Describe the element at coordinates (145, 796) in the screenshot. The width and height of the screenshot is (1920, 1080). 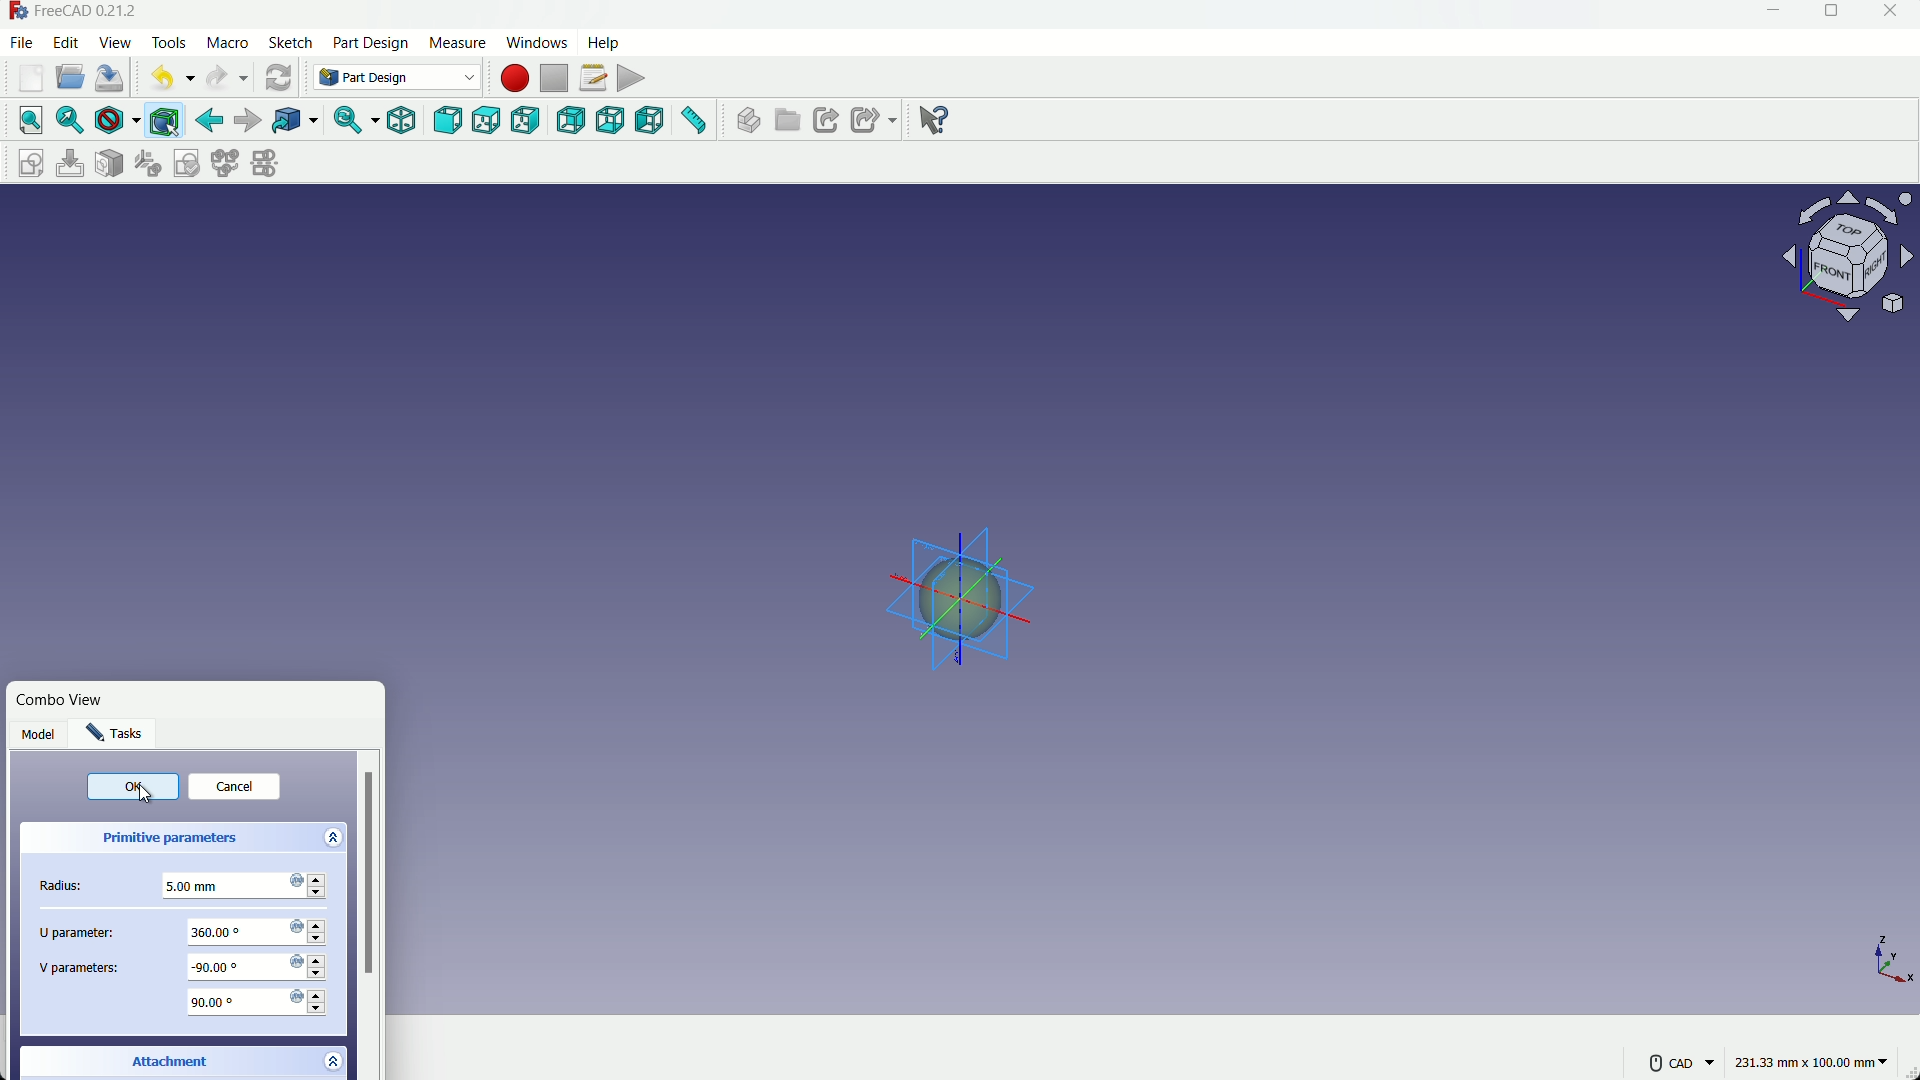
I see `cursor` at that location.